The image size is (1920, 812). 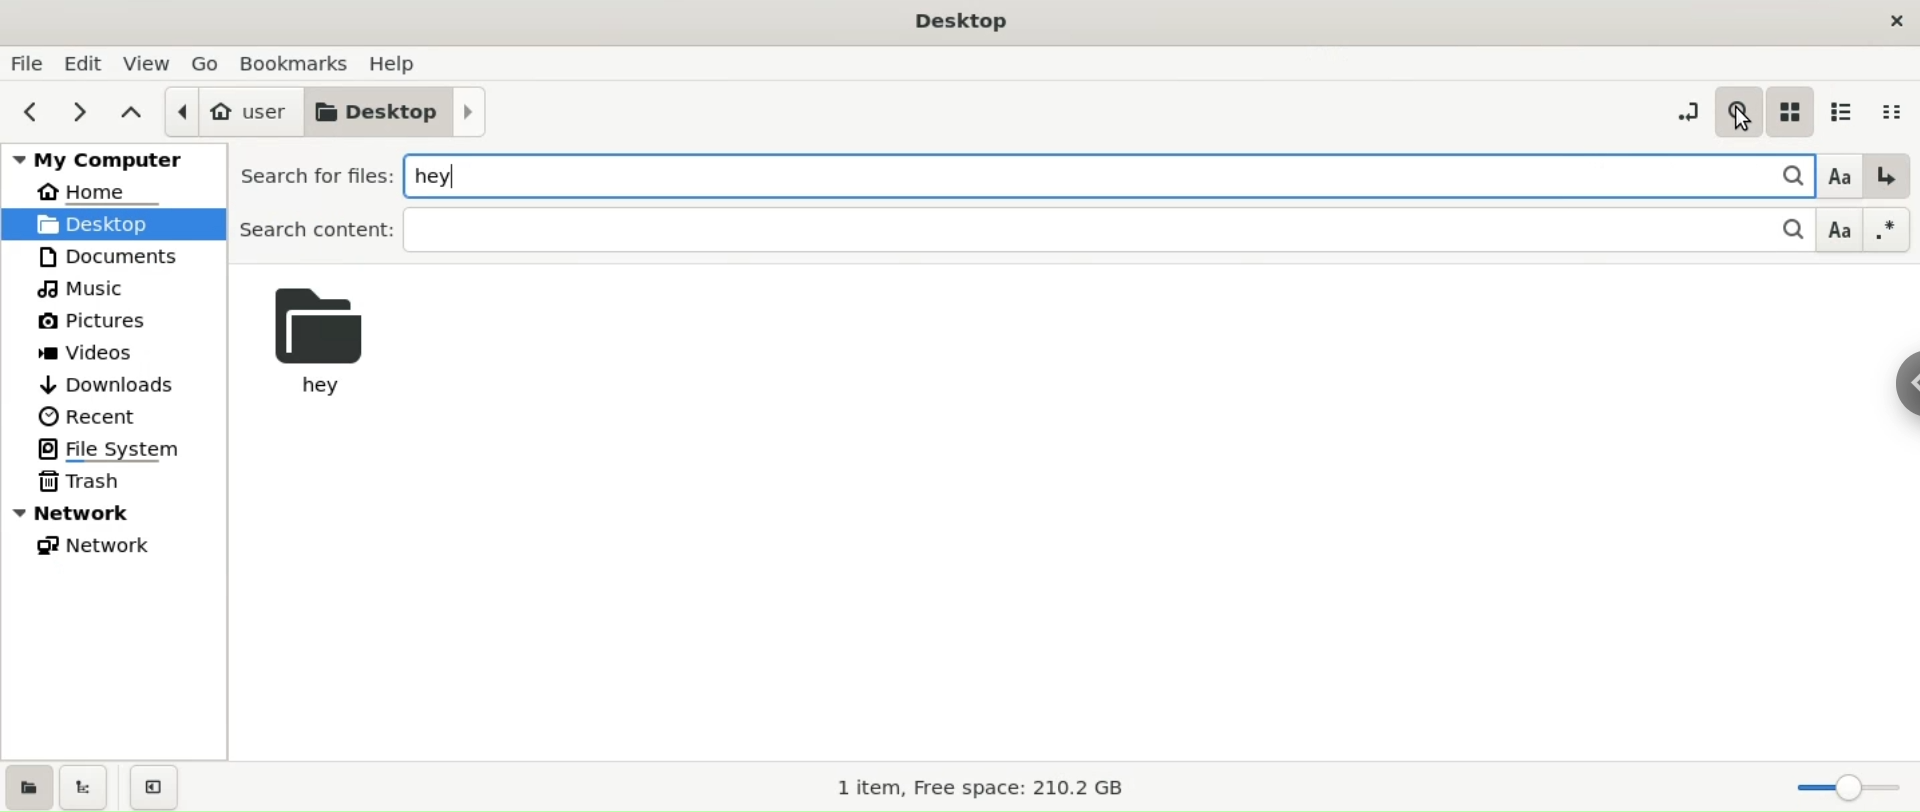 I want to click on show treeview, so click(x=86, y=786).